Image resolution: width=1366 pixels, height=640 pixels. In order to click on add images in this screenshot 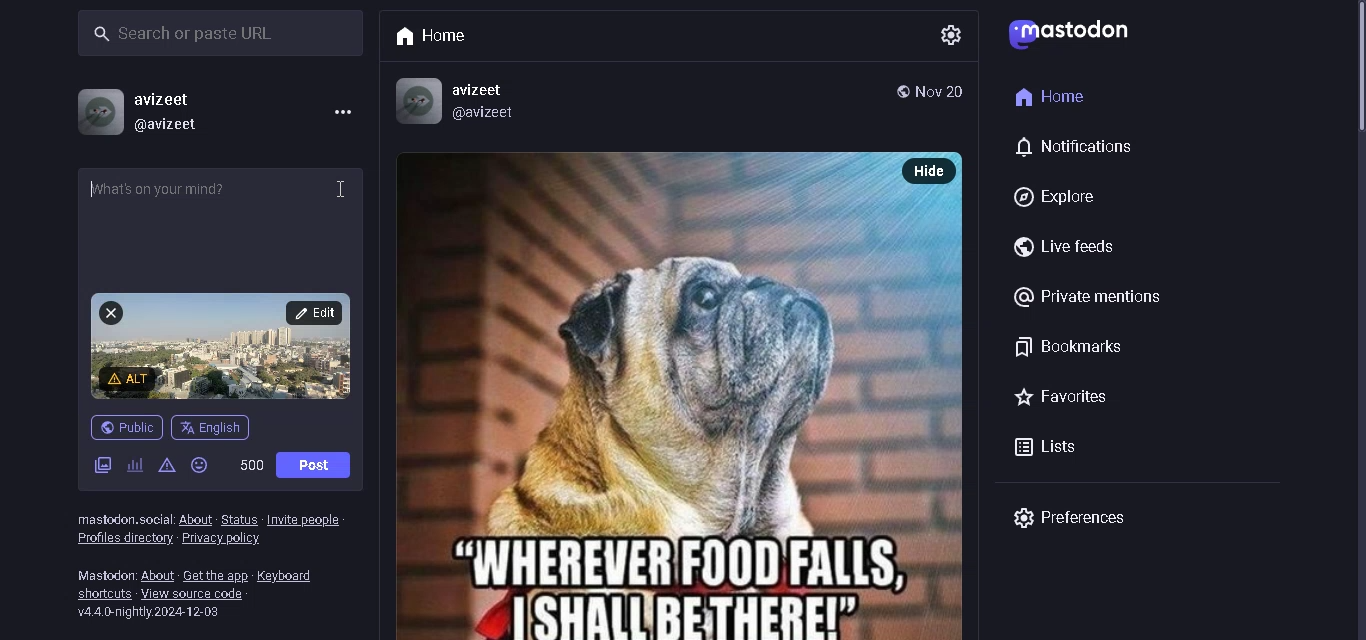, I will do `click(102, 468)`.